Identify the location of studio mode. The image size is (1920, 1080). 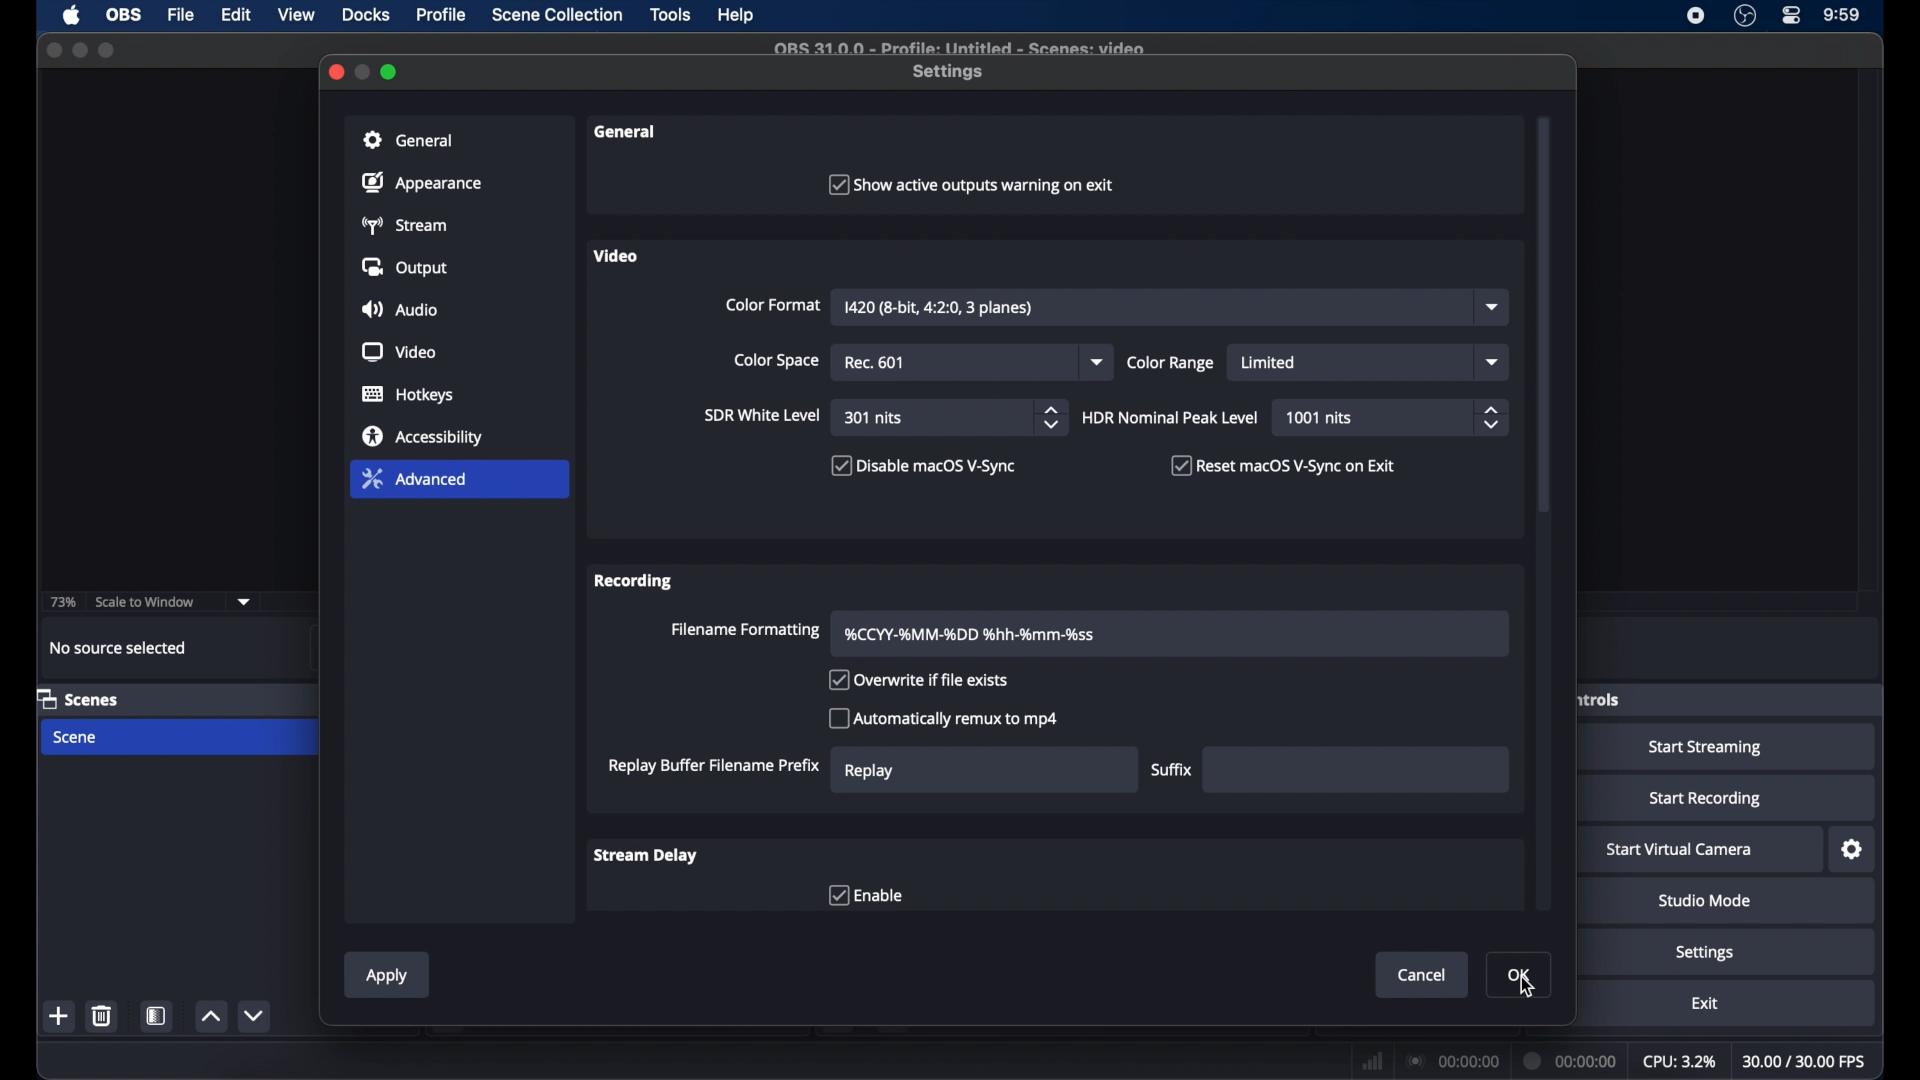
(1704, 901).